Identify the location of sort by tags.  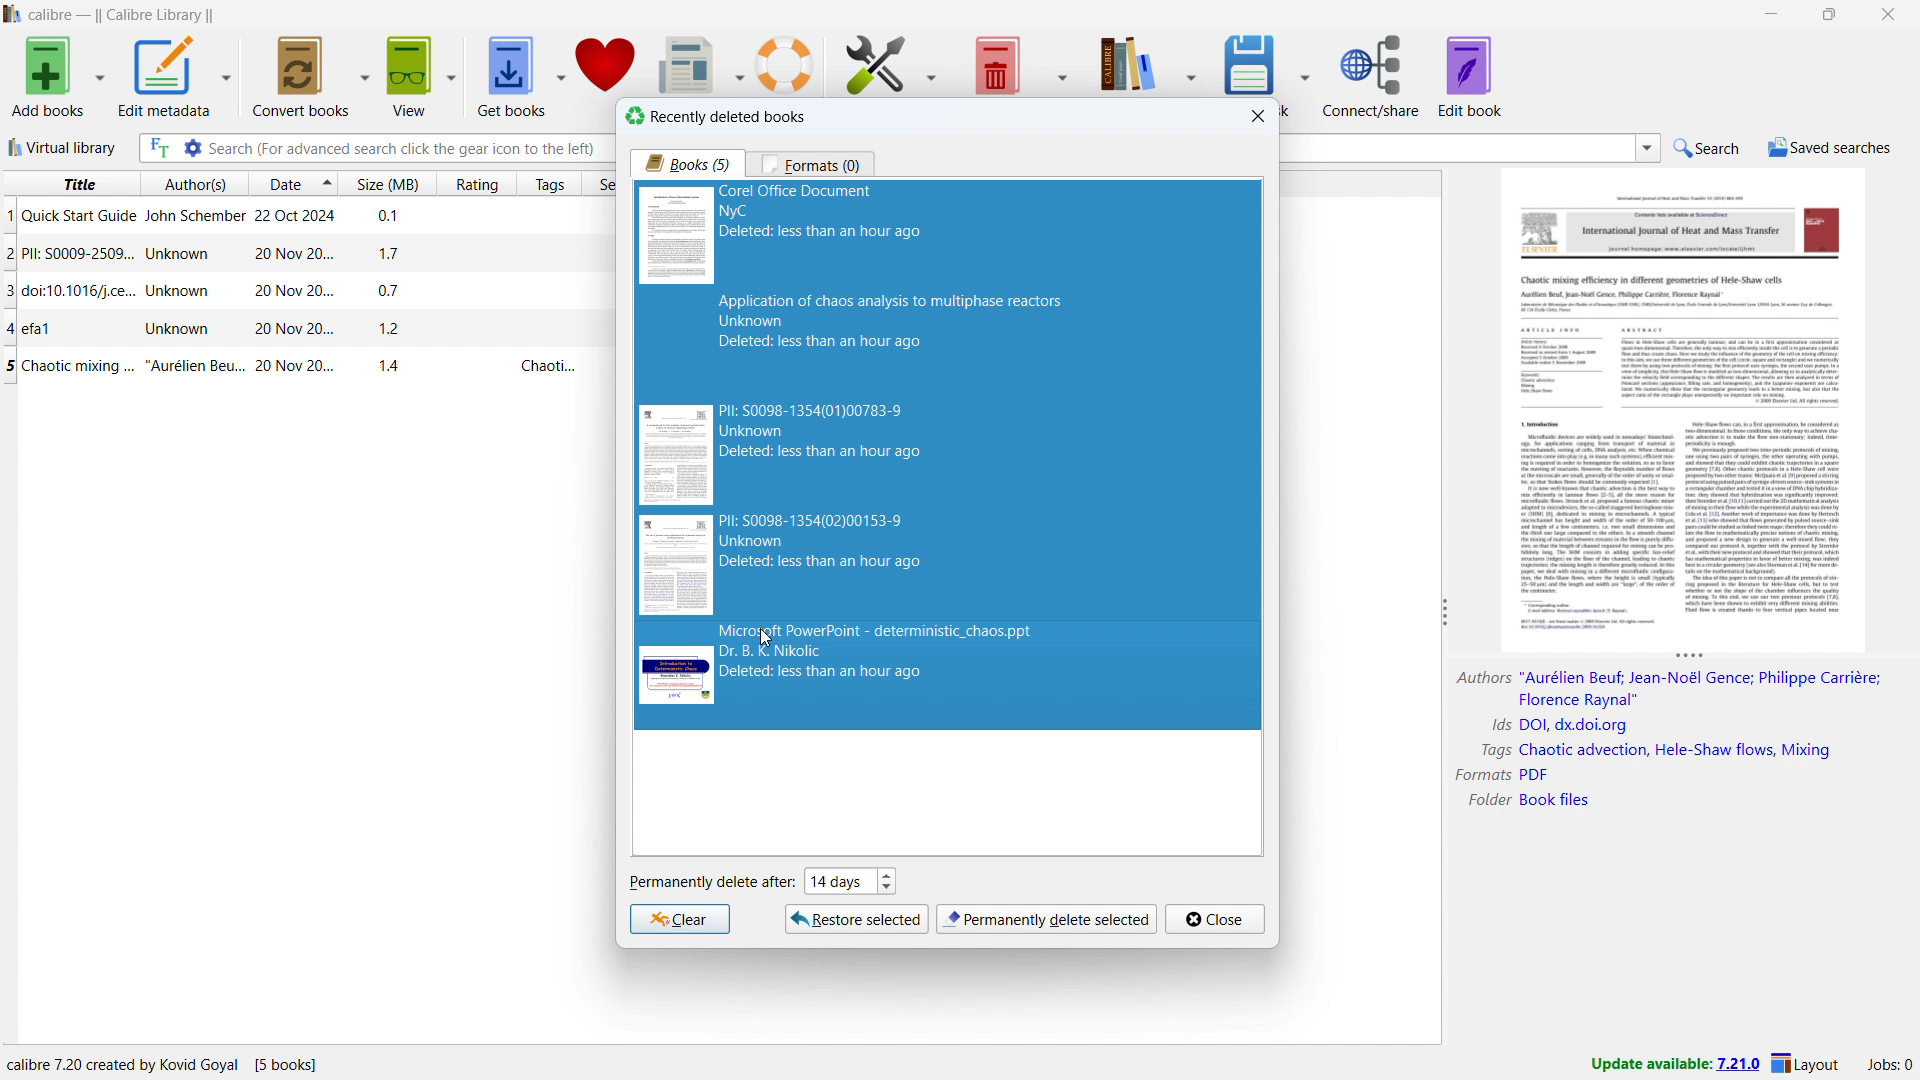
(551, 183).